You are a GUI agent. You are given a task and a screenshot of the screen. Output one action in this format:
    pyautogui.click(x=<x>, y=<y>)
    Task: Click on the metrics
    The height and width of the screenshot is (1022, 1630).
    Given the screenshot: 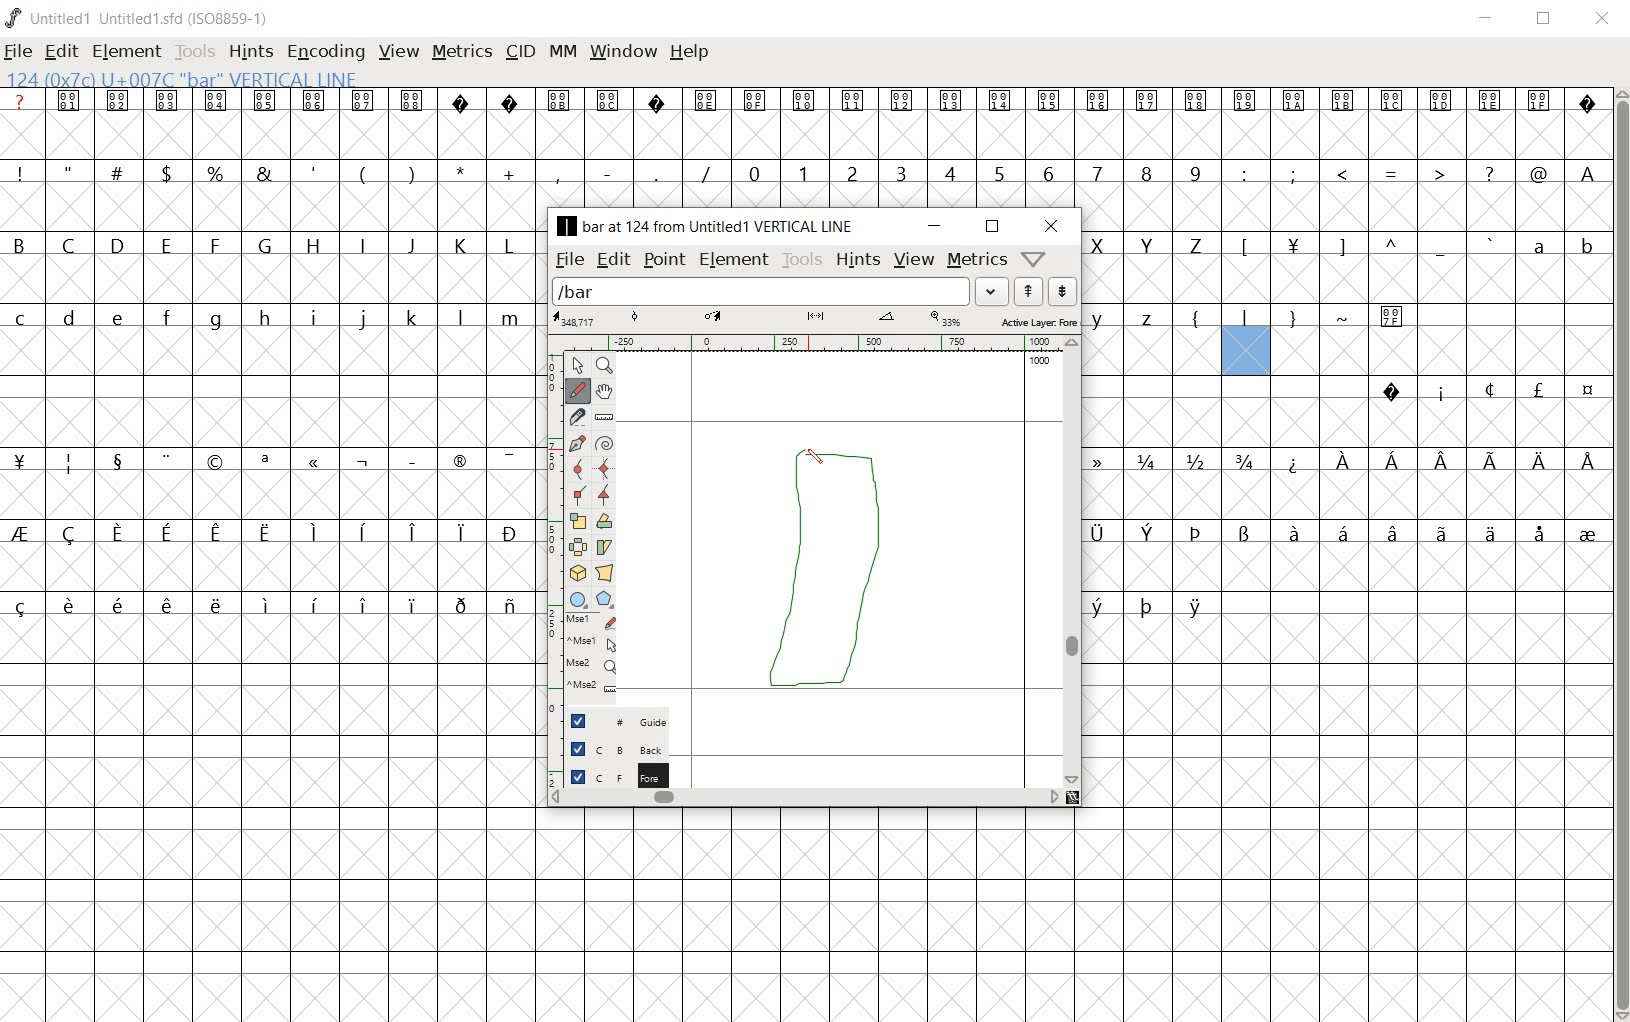 What is the action you would take?
    pyautogui.click(x=462, y=50)
    